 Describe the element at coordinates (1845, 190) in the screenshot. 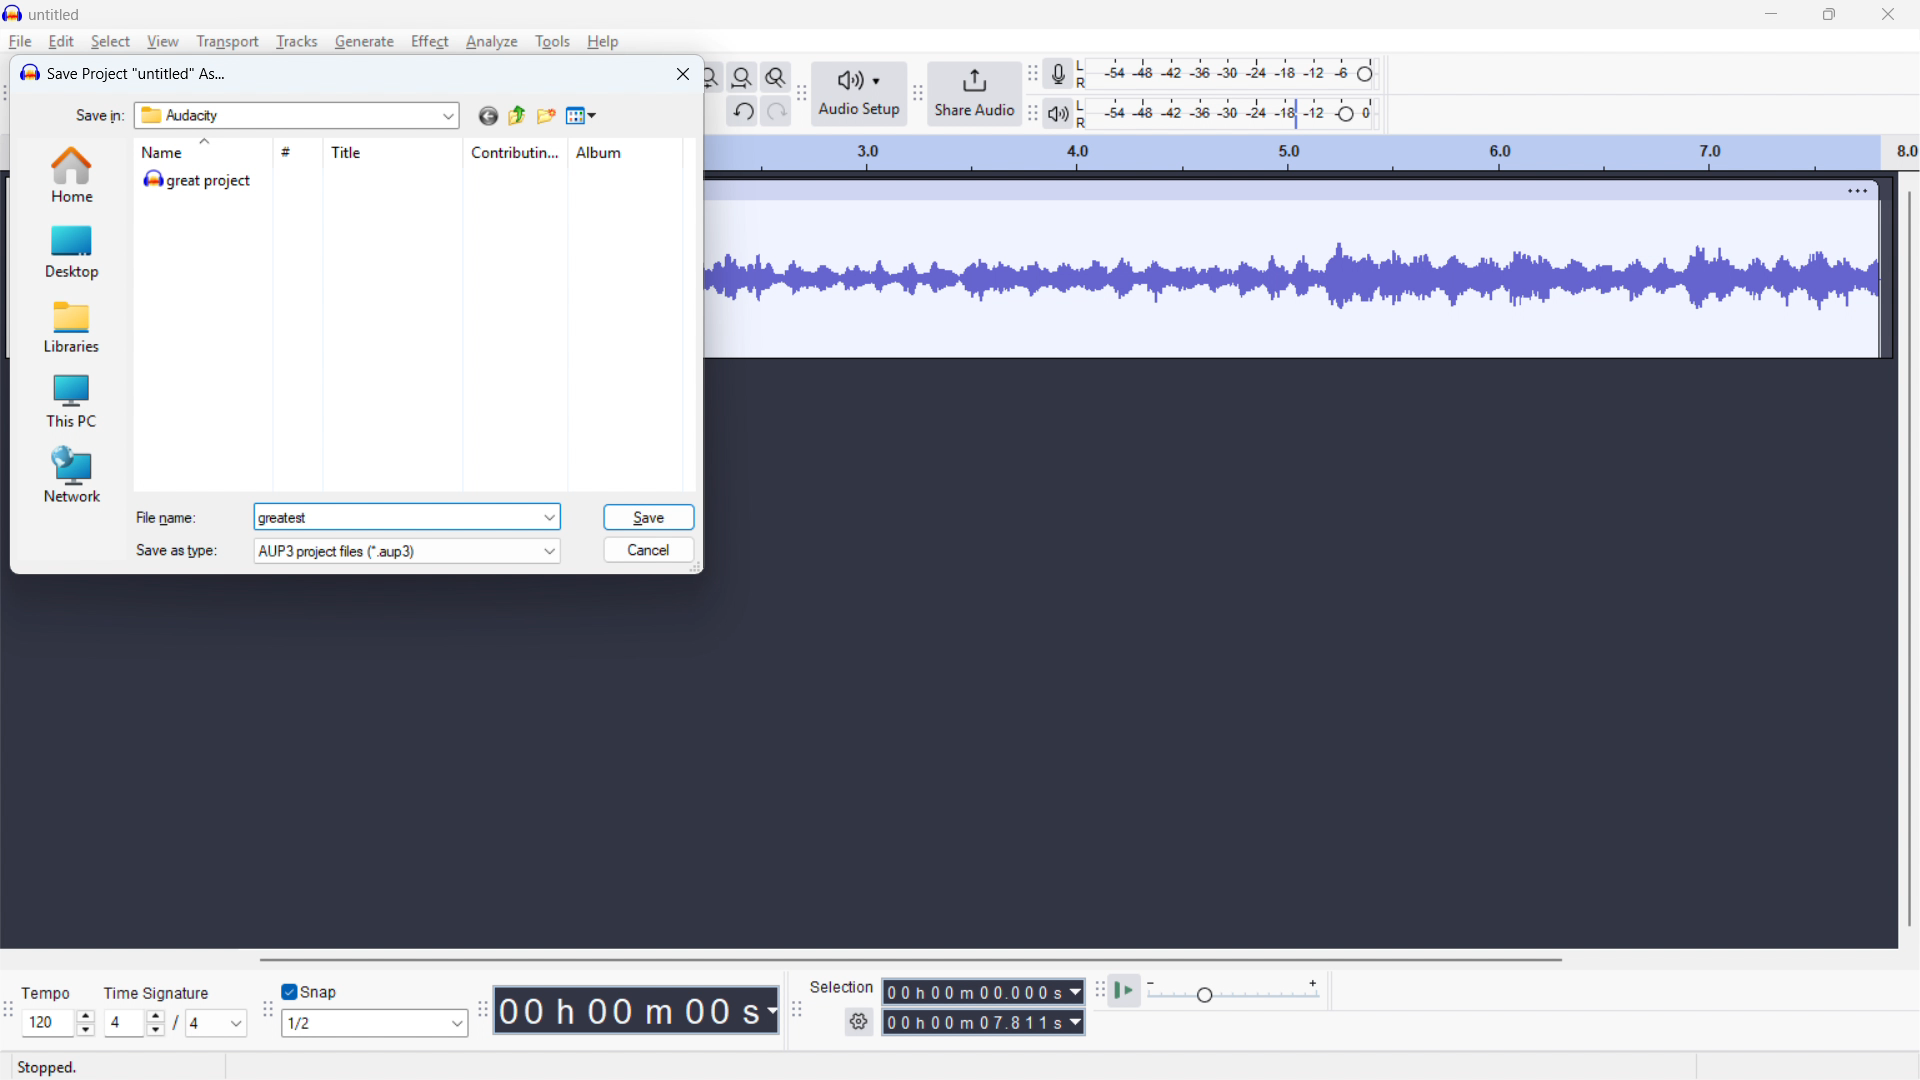

I see `track options` at that location.